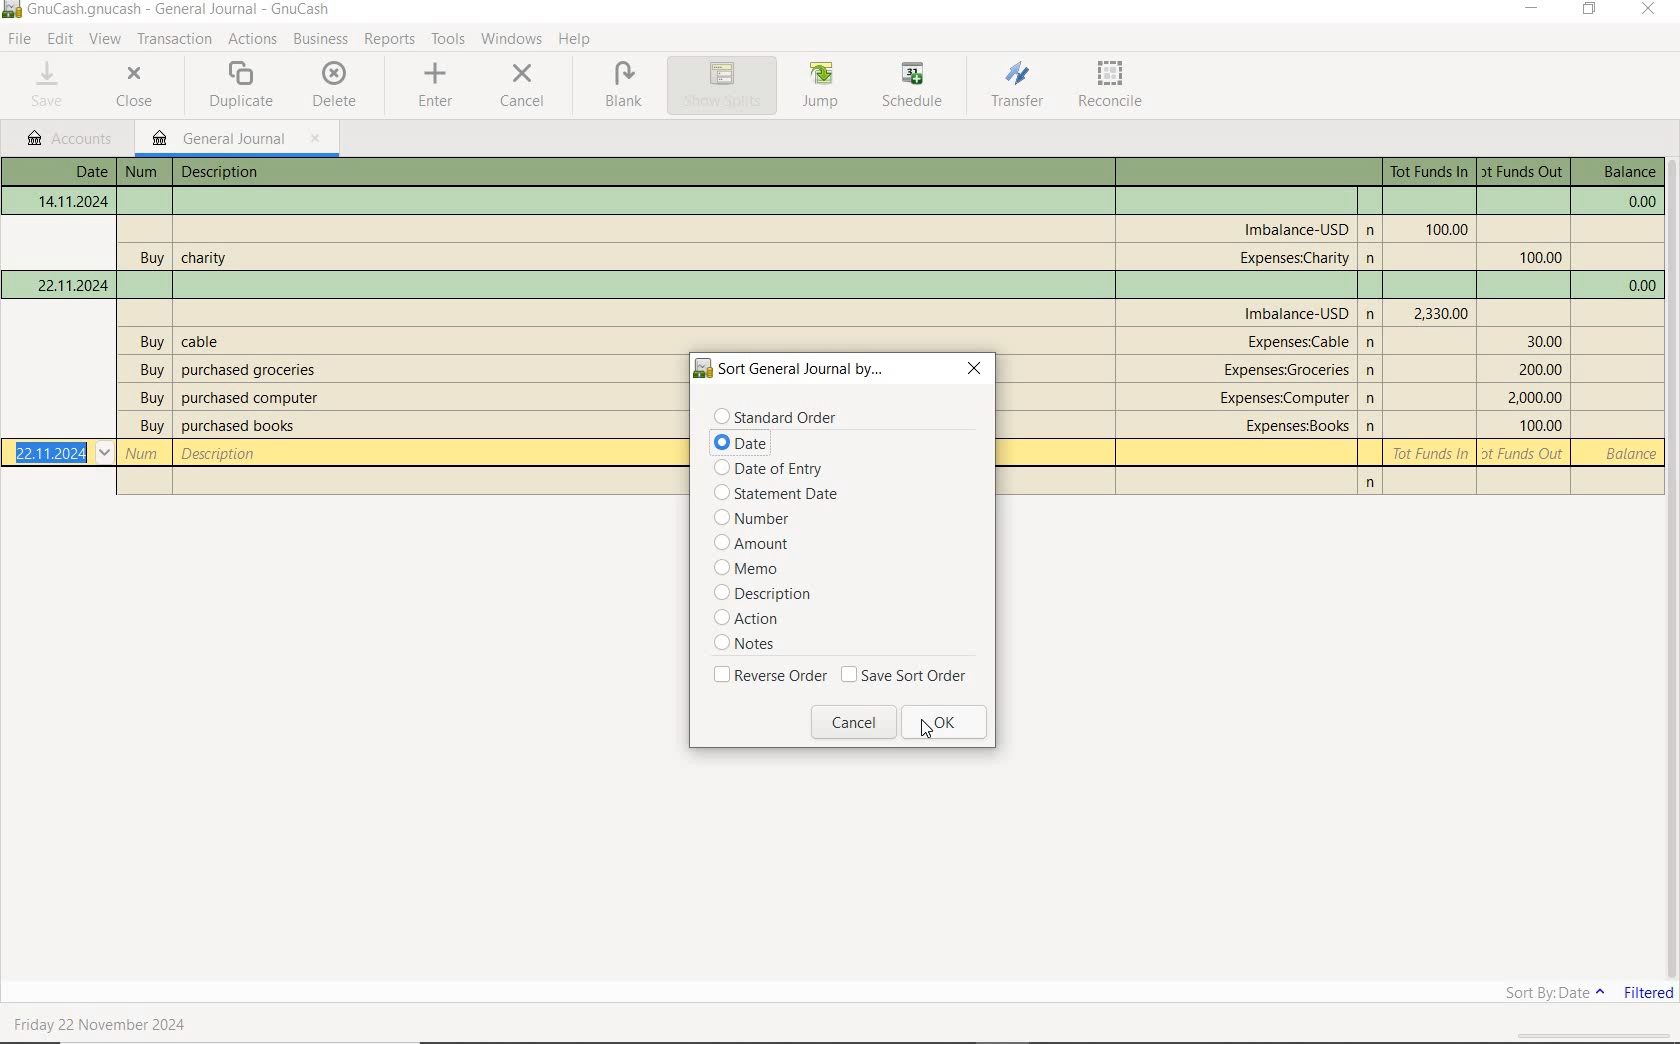  Describe the element at coordinates (149, 400) in the screenshot. I see `buy` at that location.